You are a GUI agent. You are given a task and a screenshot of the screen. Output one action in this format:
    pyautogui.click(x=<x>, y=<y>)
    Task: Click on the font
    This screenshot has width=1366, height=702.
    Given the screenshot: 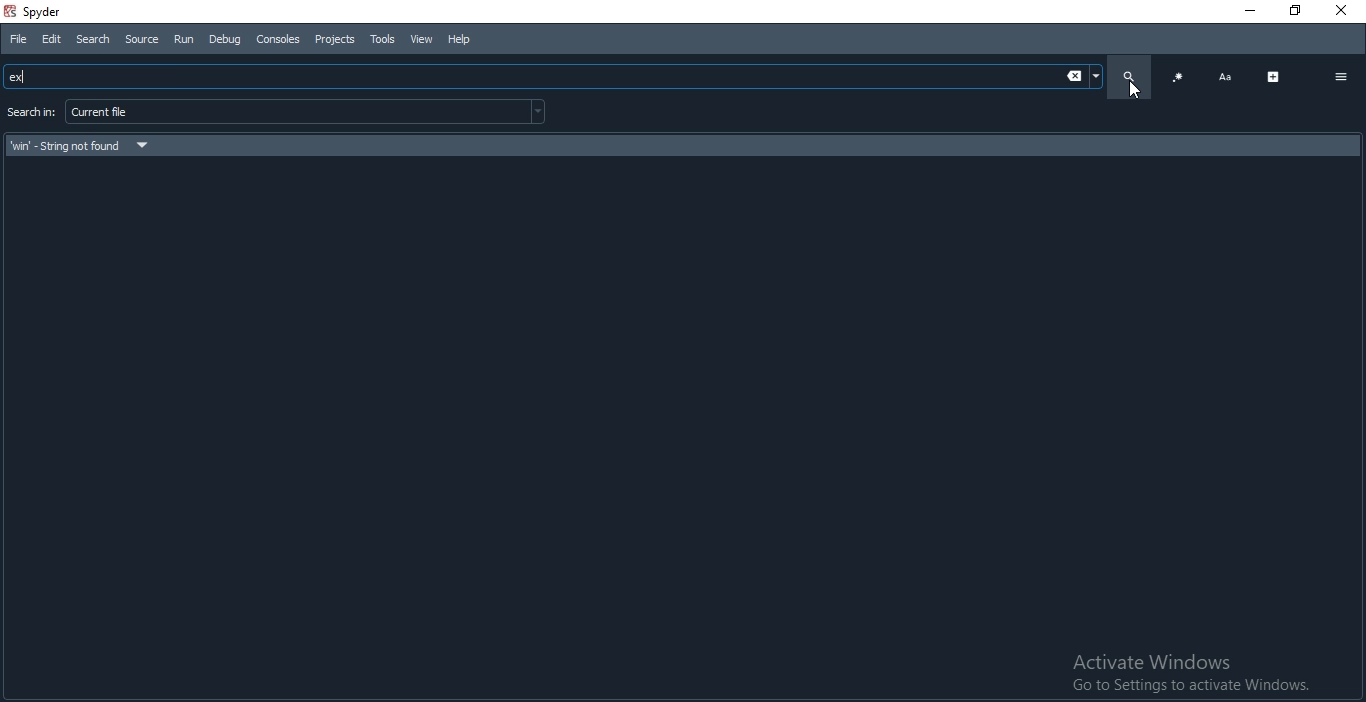 What is the action you would take?
    pyautogui.click(x=1224, y=77)
    